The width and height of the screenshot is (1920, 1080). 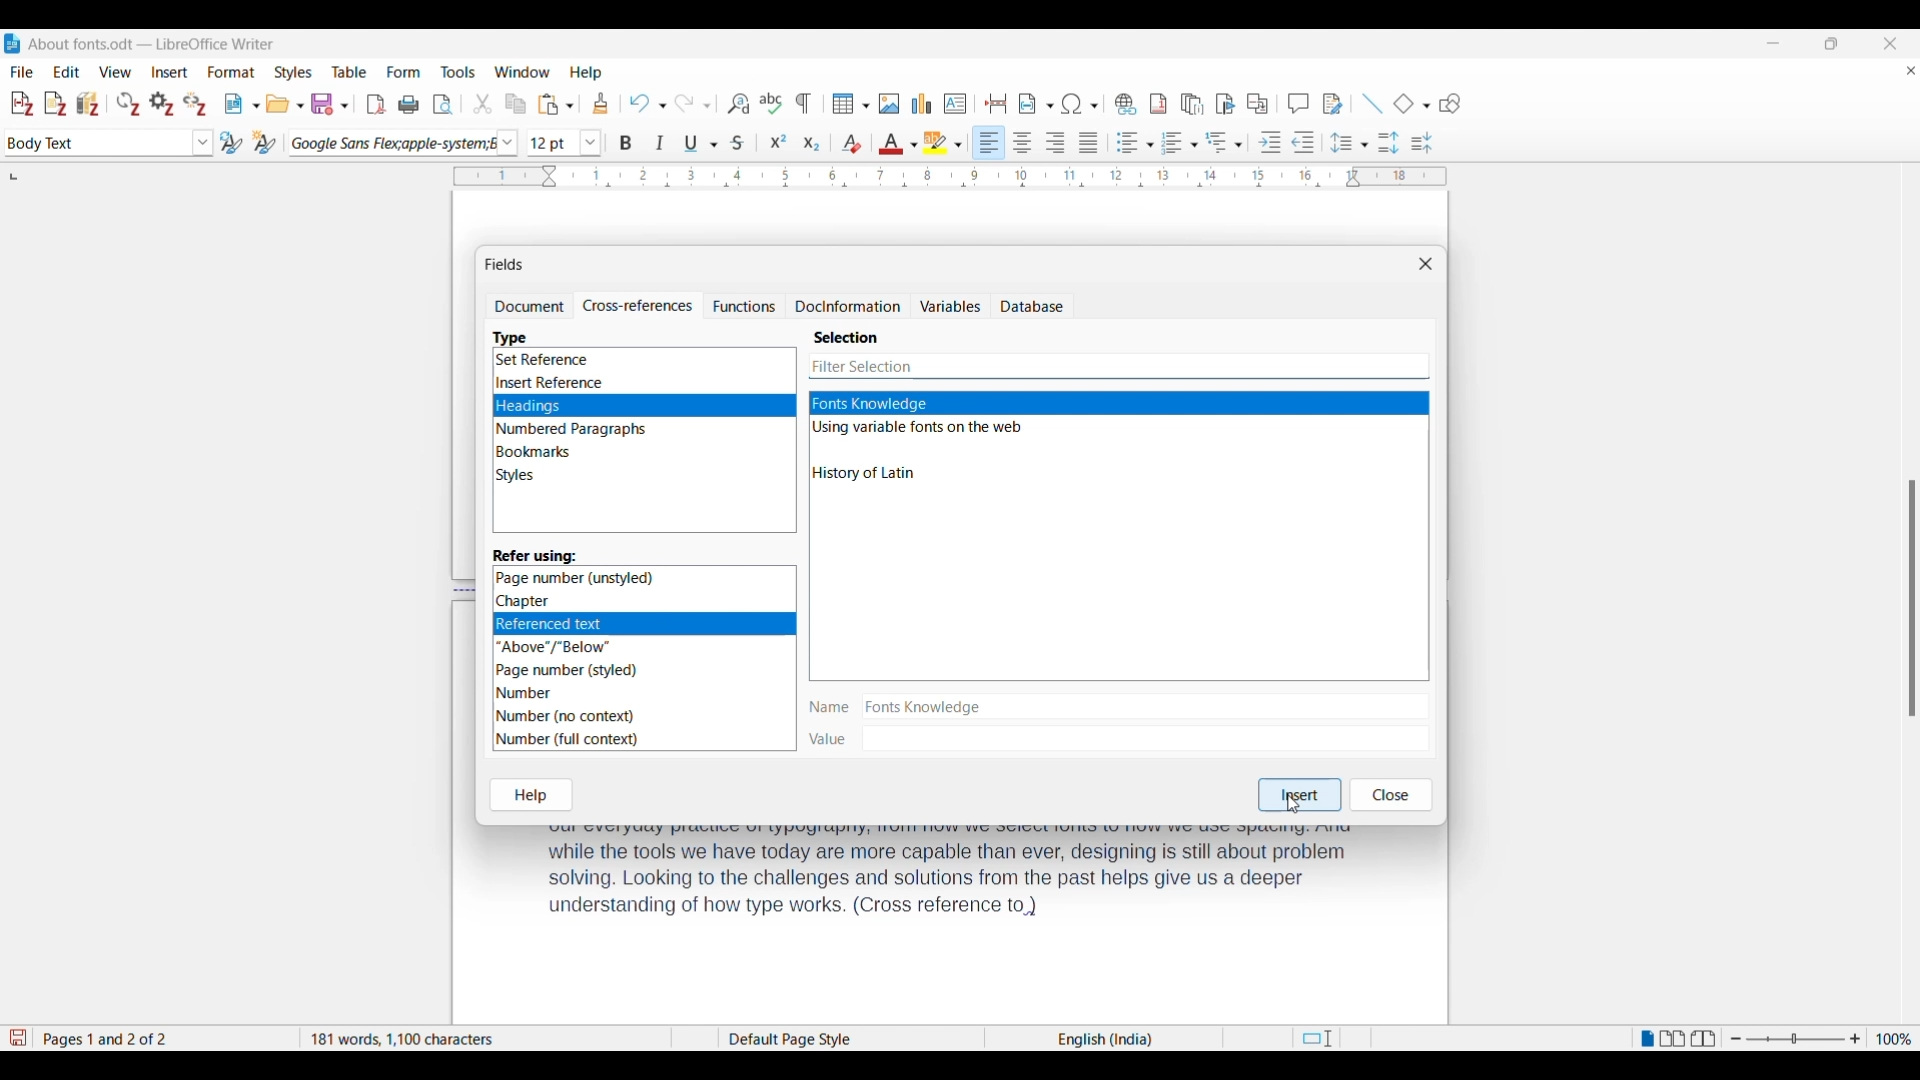 What do you see at coordinates (1316, 1040) in the screenshot?
I see `Standard selection` at bounding box center [1316, 1040].